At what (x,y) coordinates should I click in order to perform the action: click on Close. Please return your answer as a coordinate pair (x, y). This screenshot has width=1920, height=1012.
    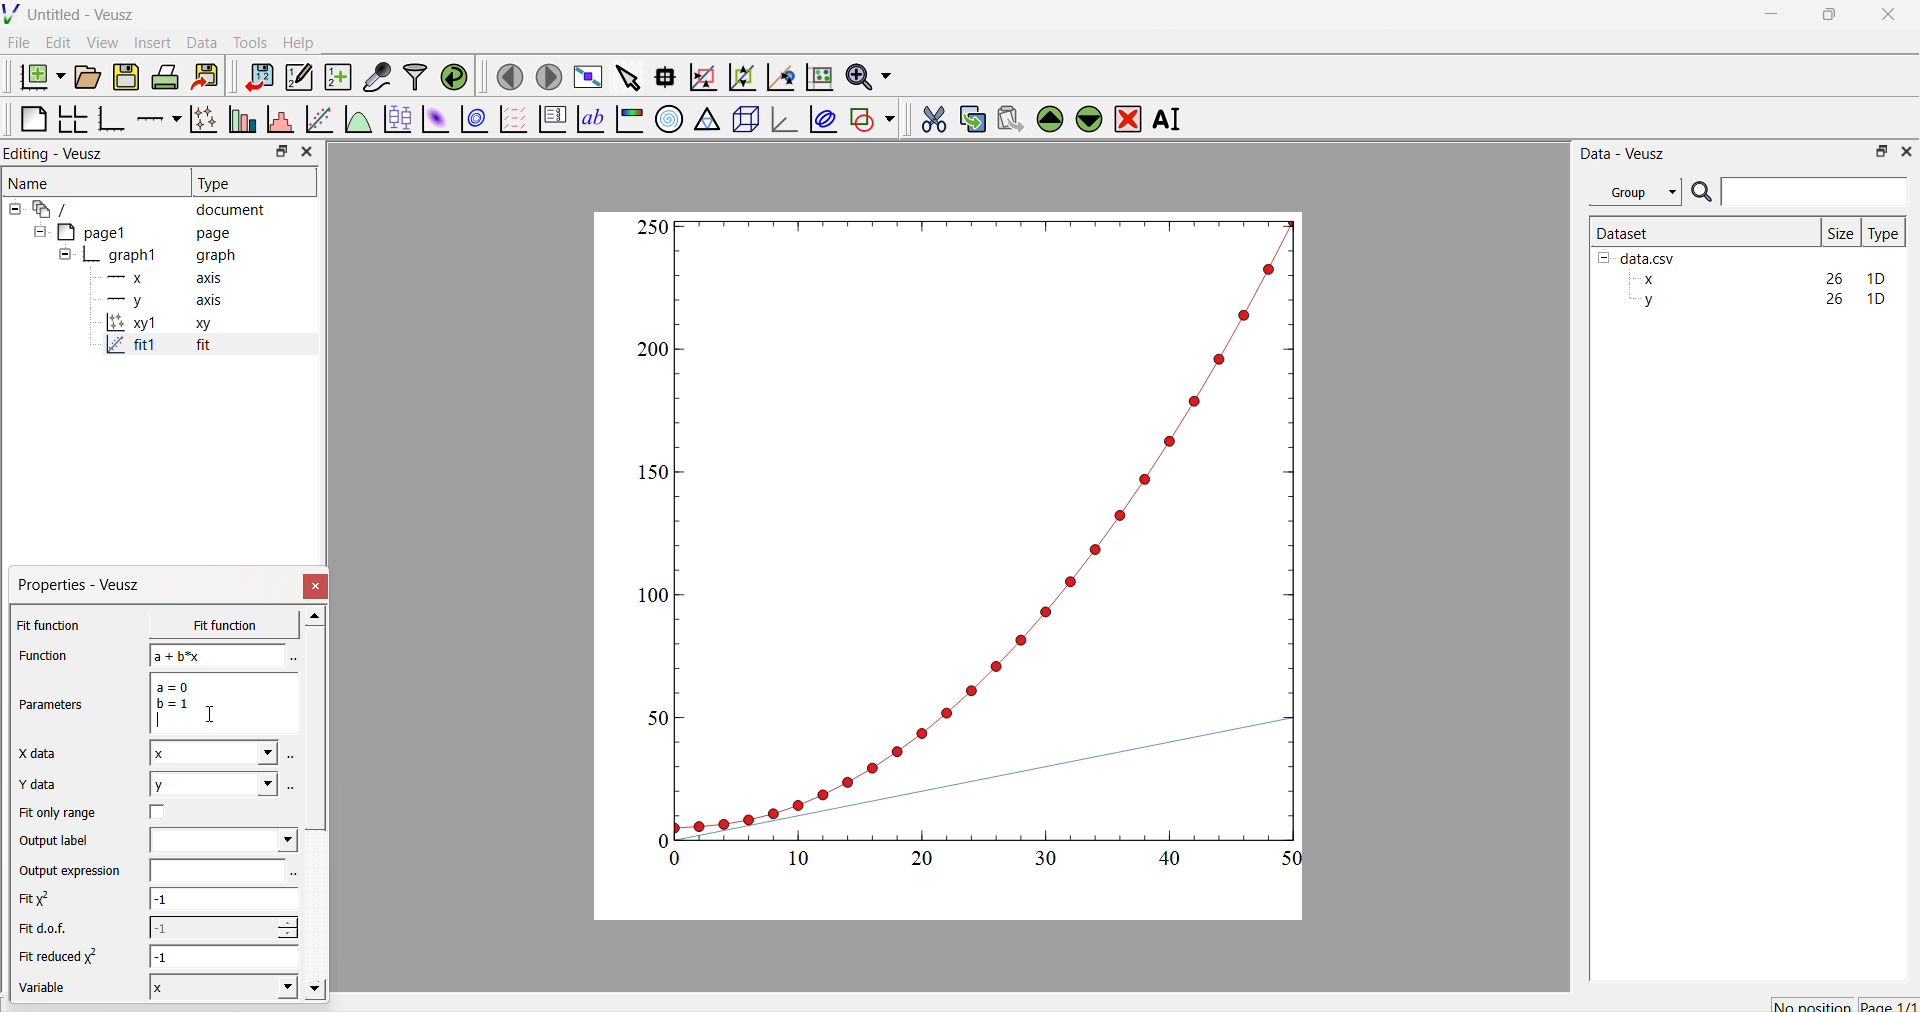
    Looking at the image, I should click on (306, 152).